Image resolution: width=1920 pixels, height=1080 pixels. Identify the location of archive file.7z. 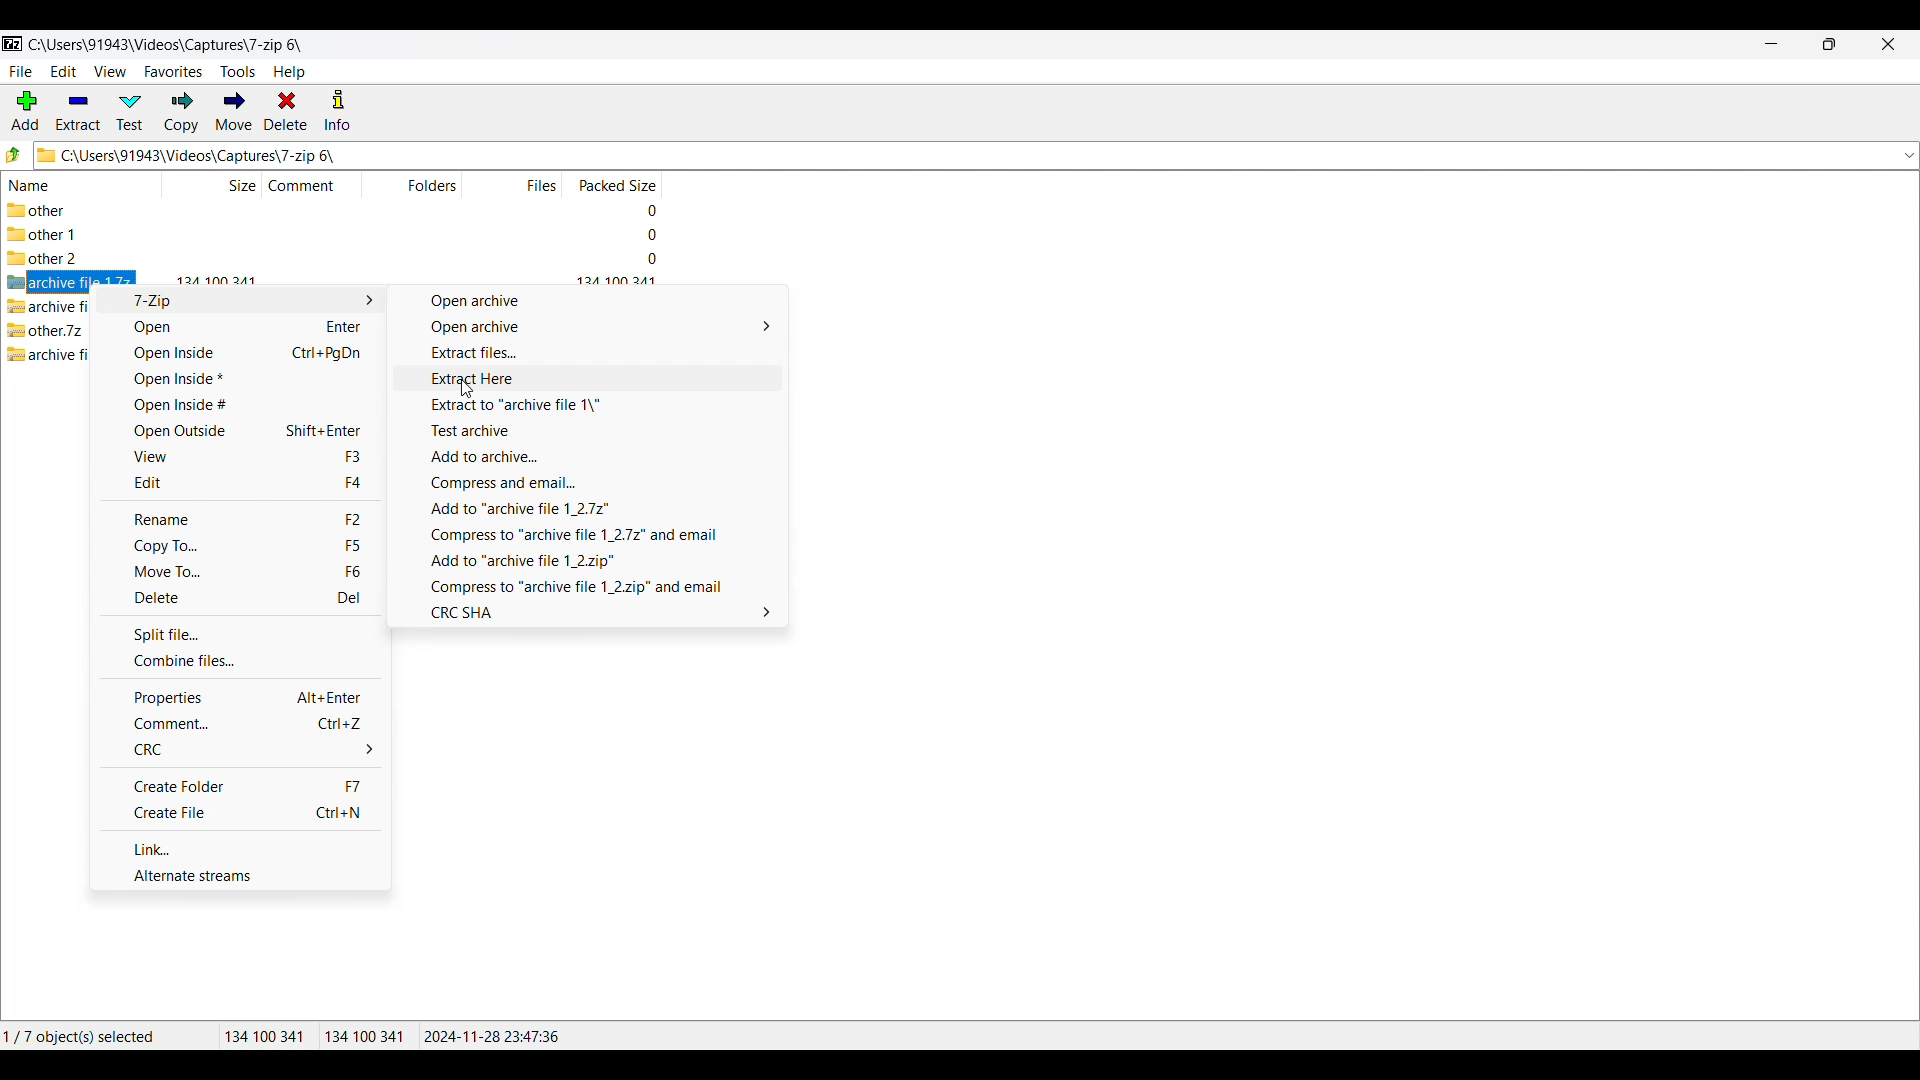
(47, 306).